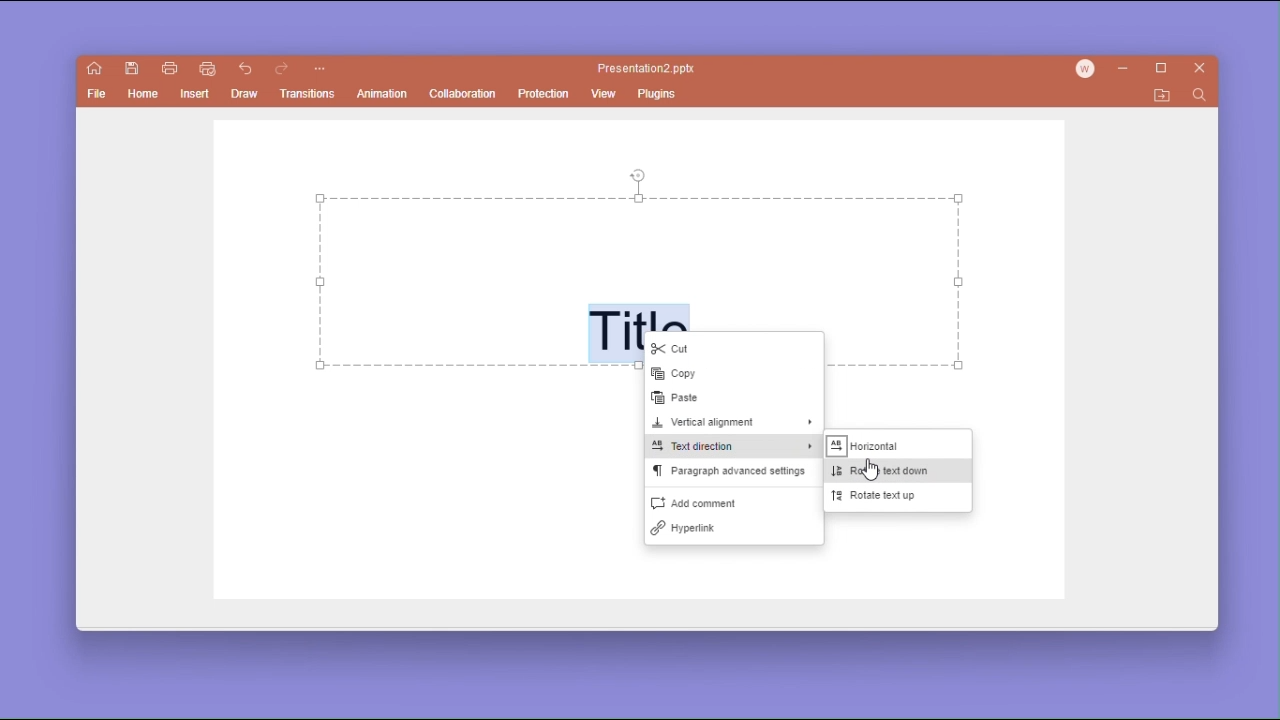  I want to click on view, so click(604, 95).